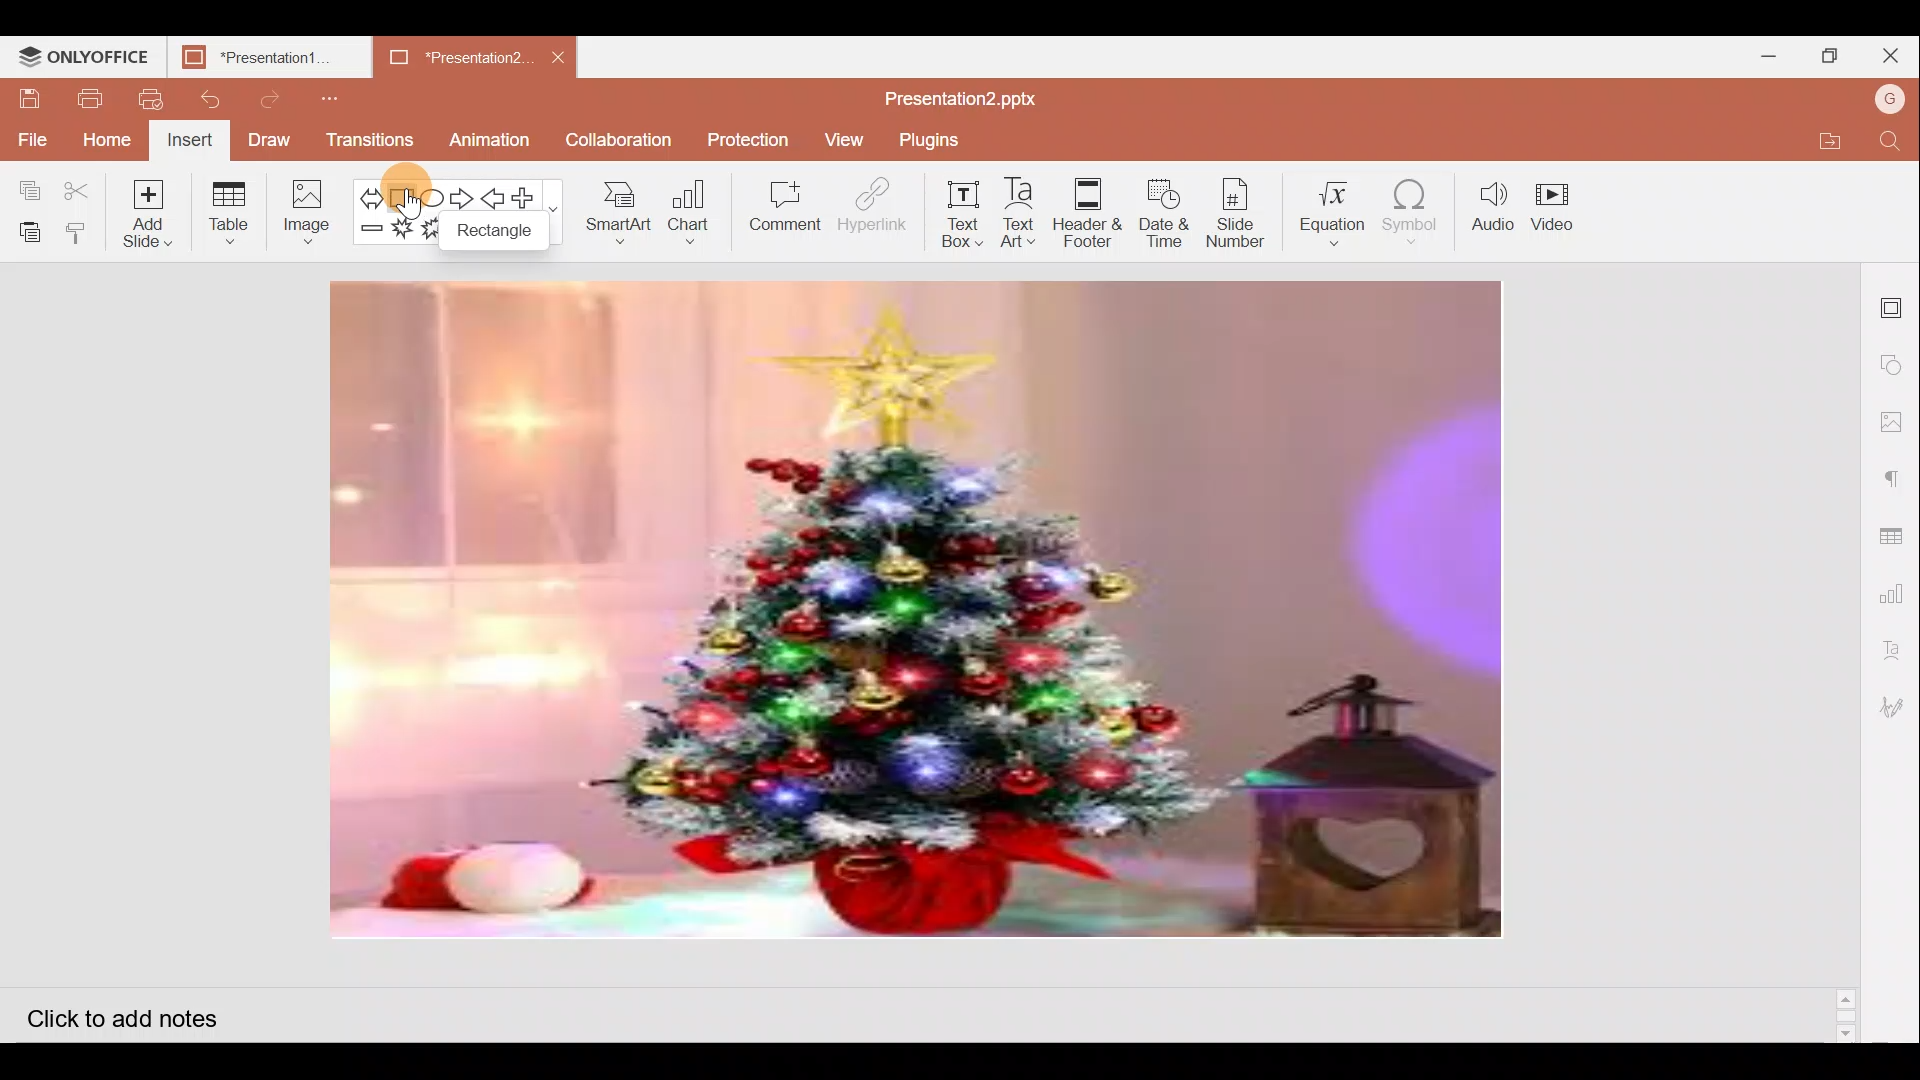 This screenshot has width=1920, height=1080. Describe the element at coordinates (1842, 140) in the screenshot. I see `Open file location` at that location.